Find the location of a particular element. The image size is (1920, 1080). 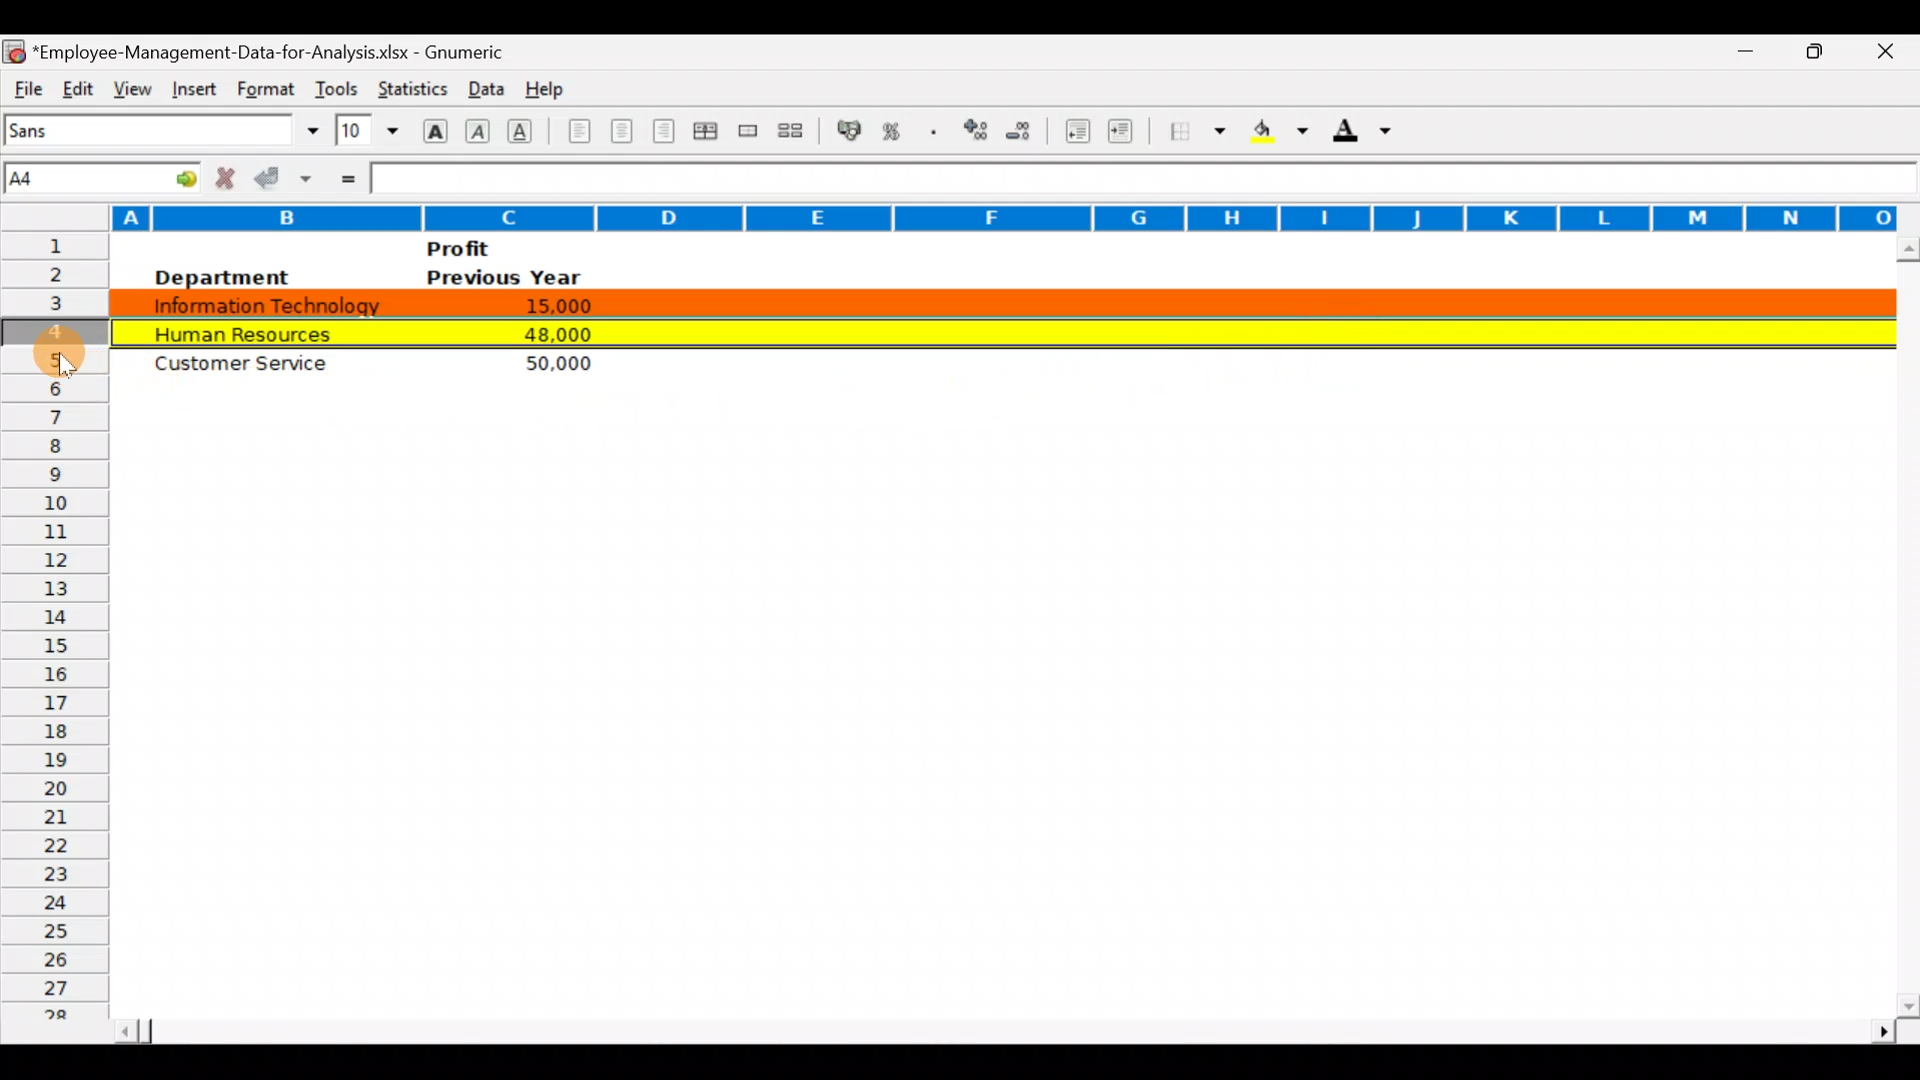

Bold is located at coordinates (433, 129).